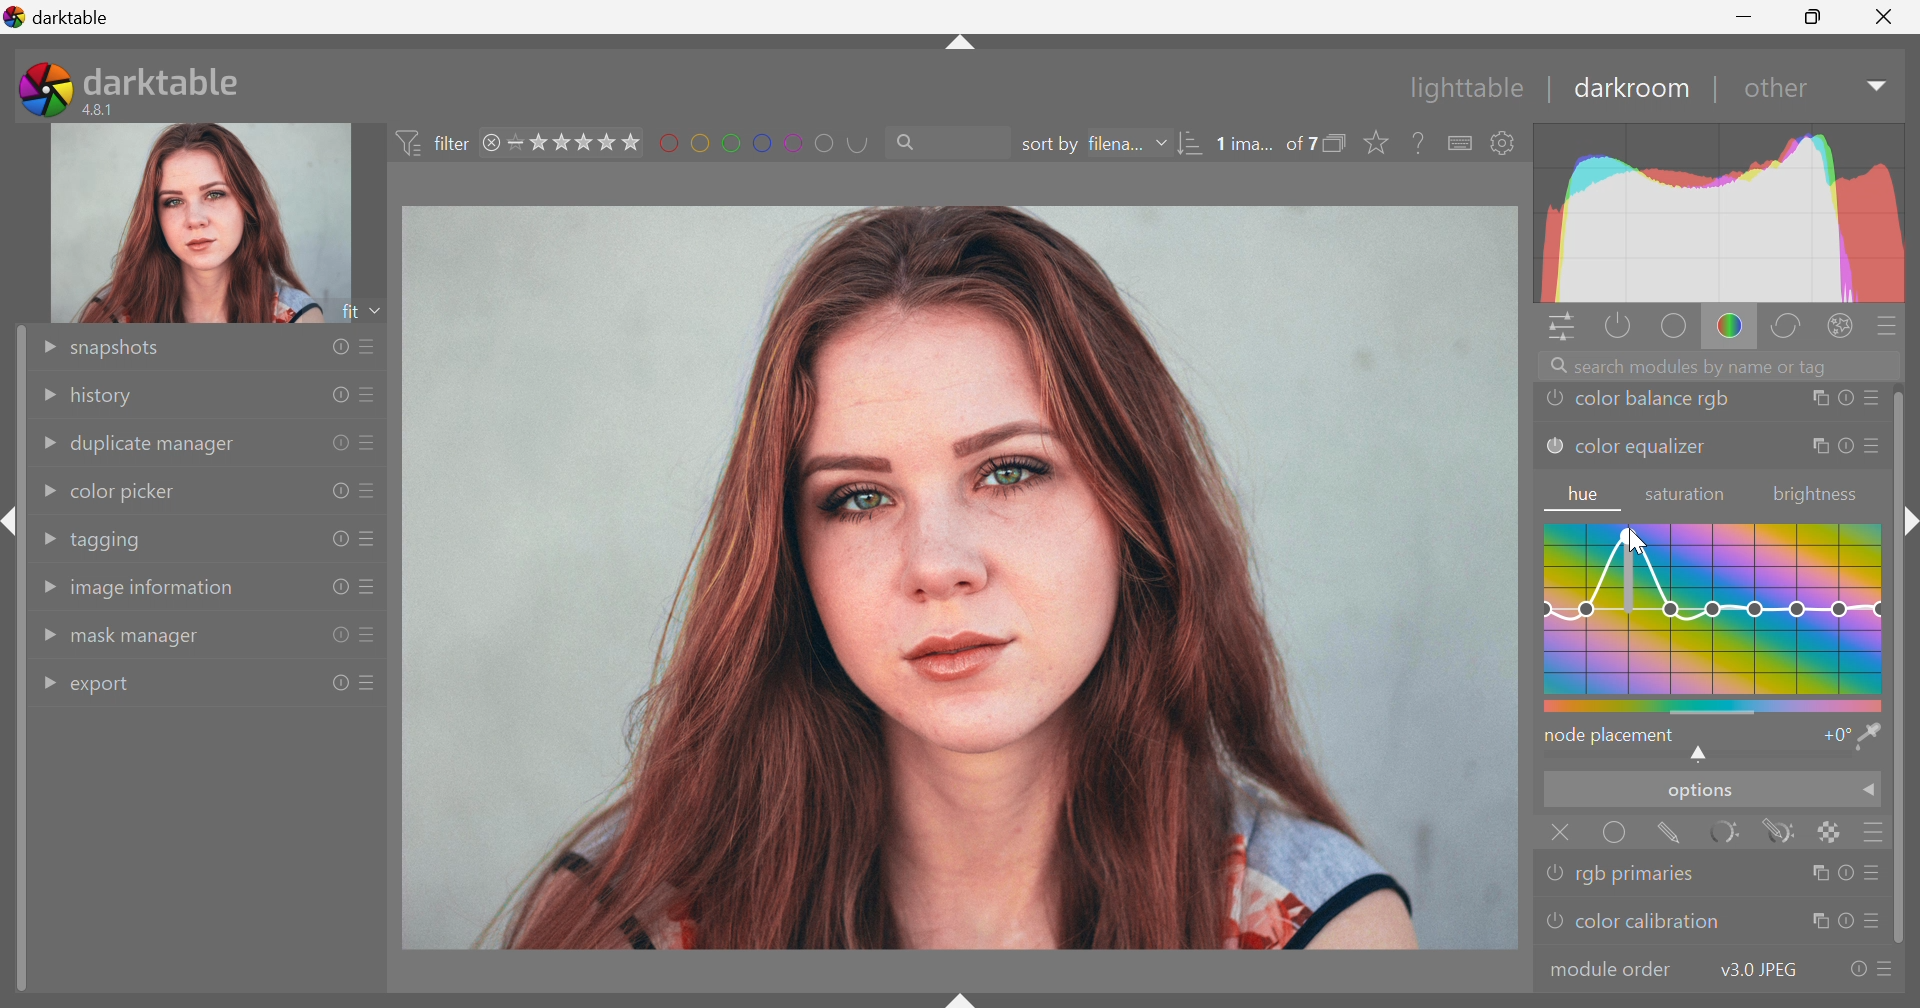 The image size is (1920, 1008). What do you see at coordinates (155, 445) in the screenshot?
I see `duplicate manager` at bounding box center [155, 445].